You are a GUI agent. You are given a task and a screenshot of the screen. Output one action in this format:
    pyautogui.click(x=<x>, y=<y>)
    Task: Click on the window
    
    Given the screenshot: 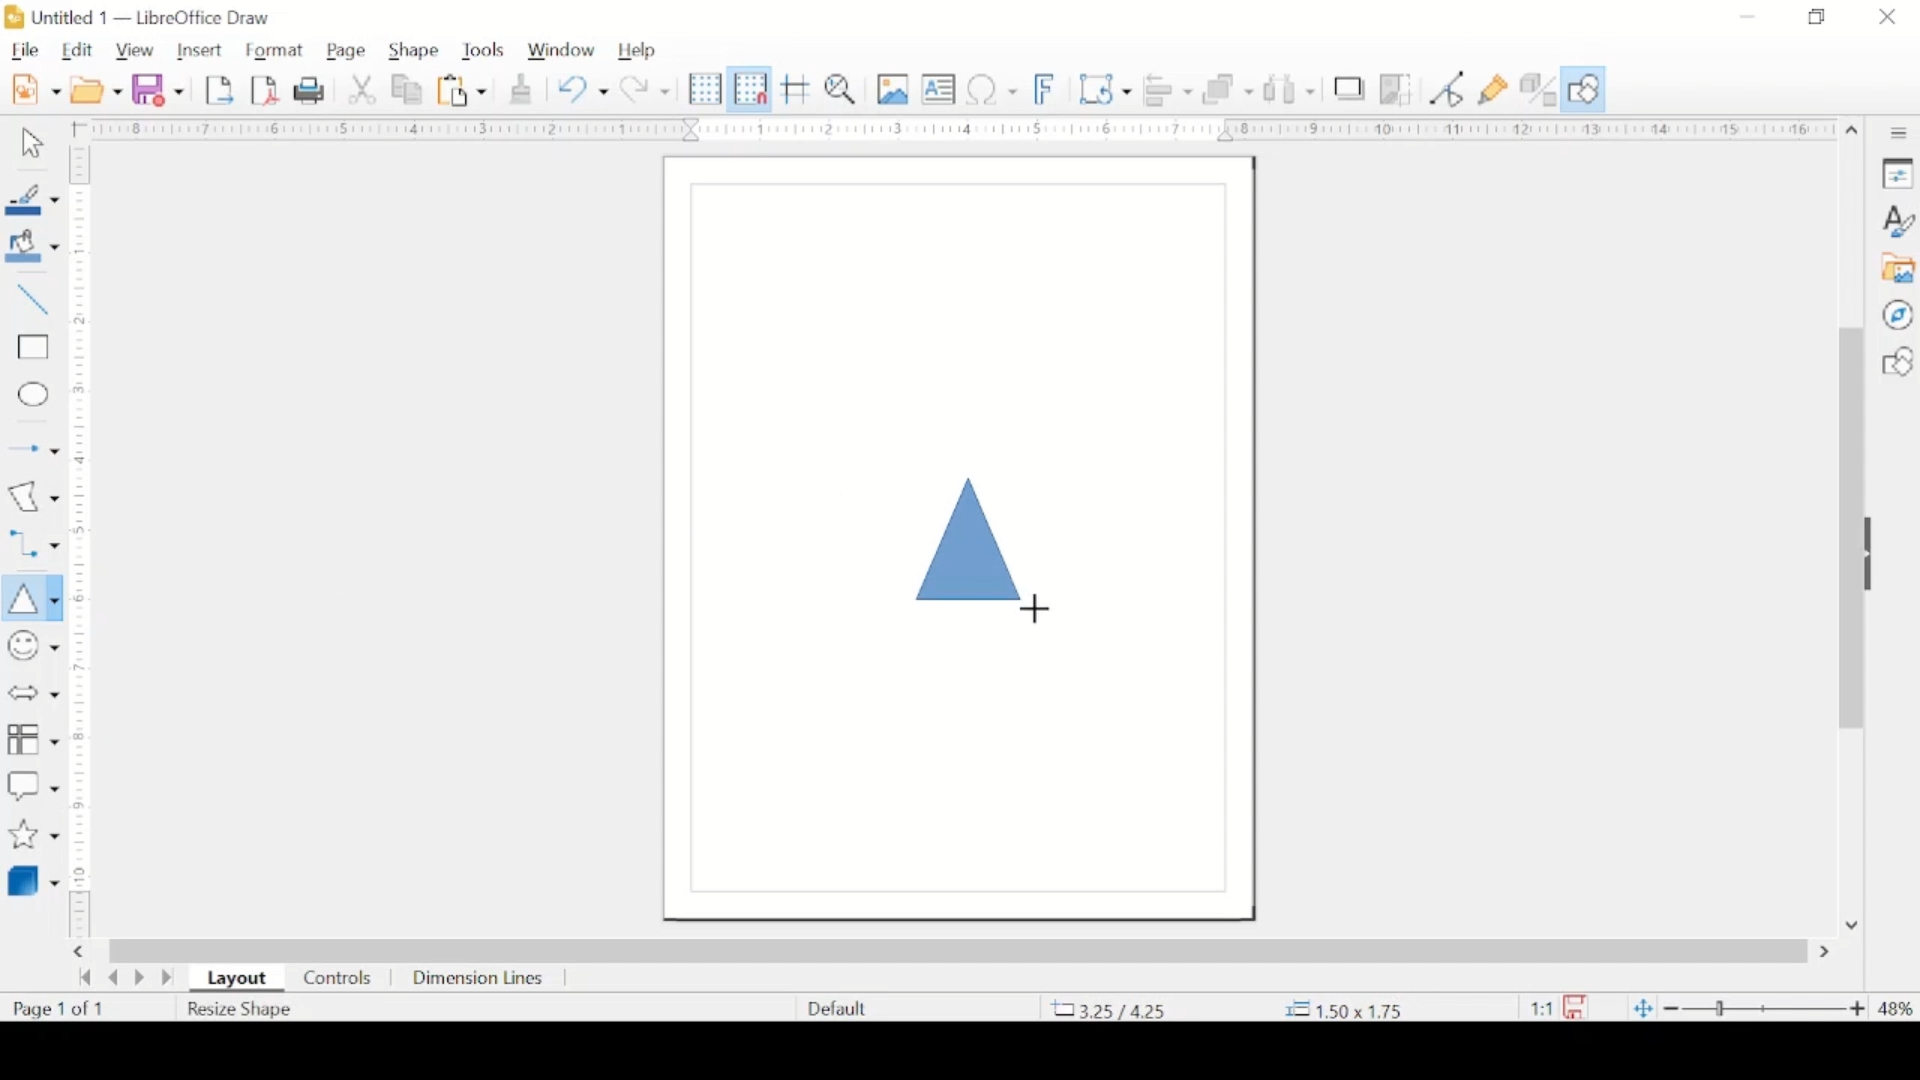 What is the action you would take?
    pyautogui.click(x=561, y=48)
    